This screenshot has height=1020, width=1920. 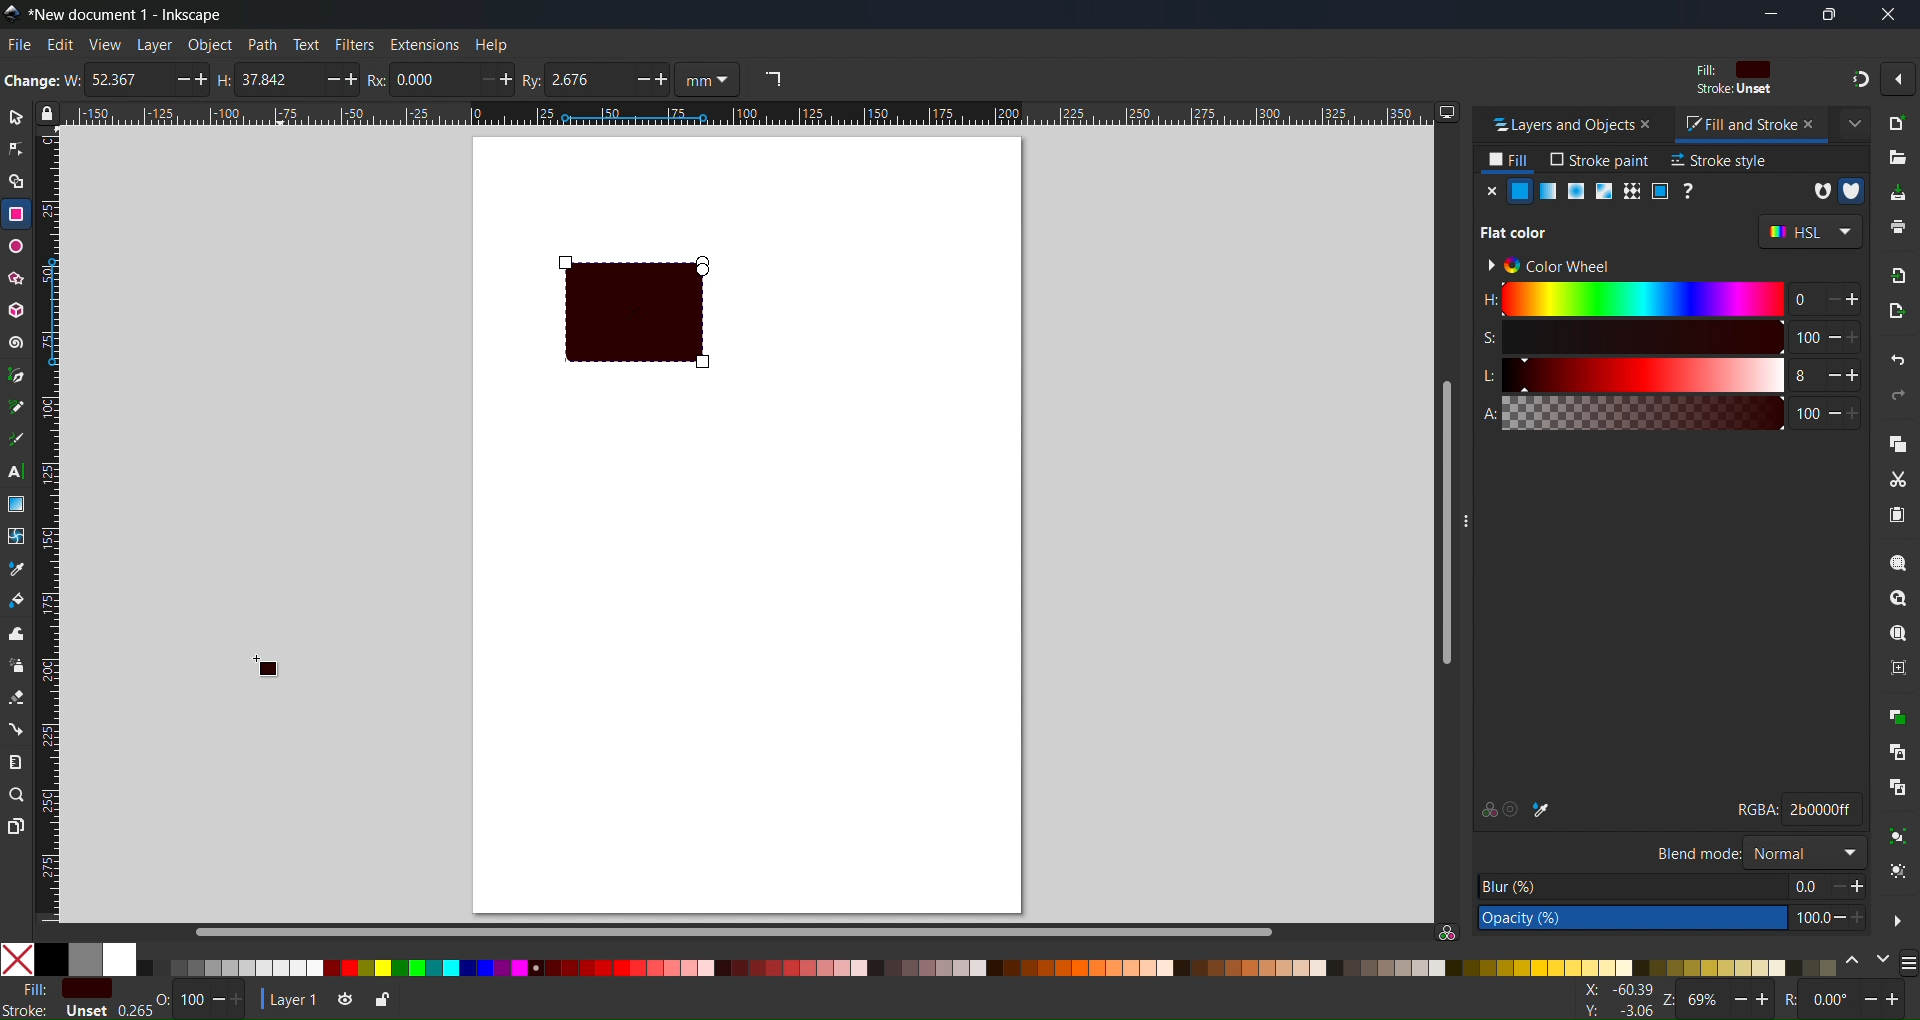 I want to click on Pattern, so click(x=1630, y=191).